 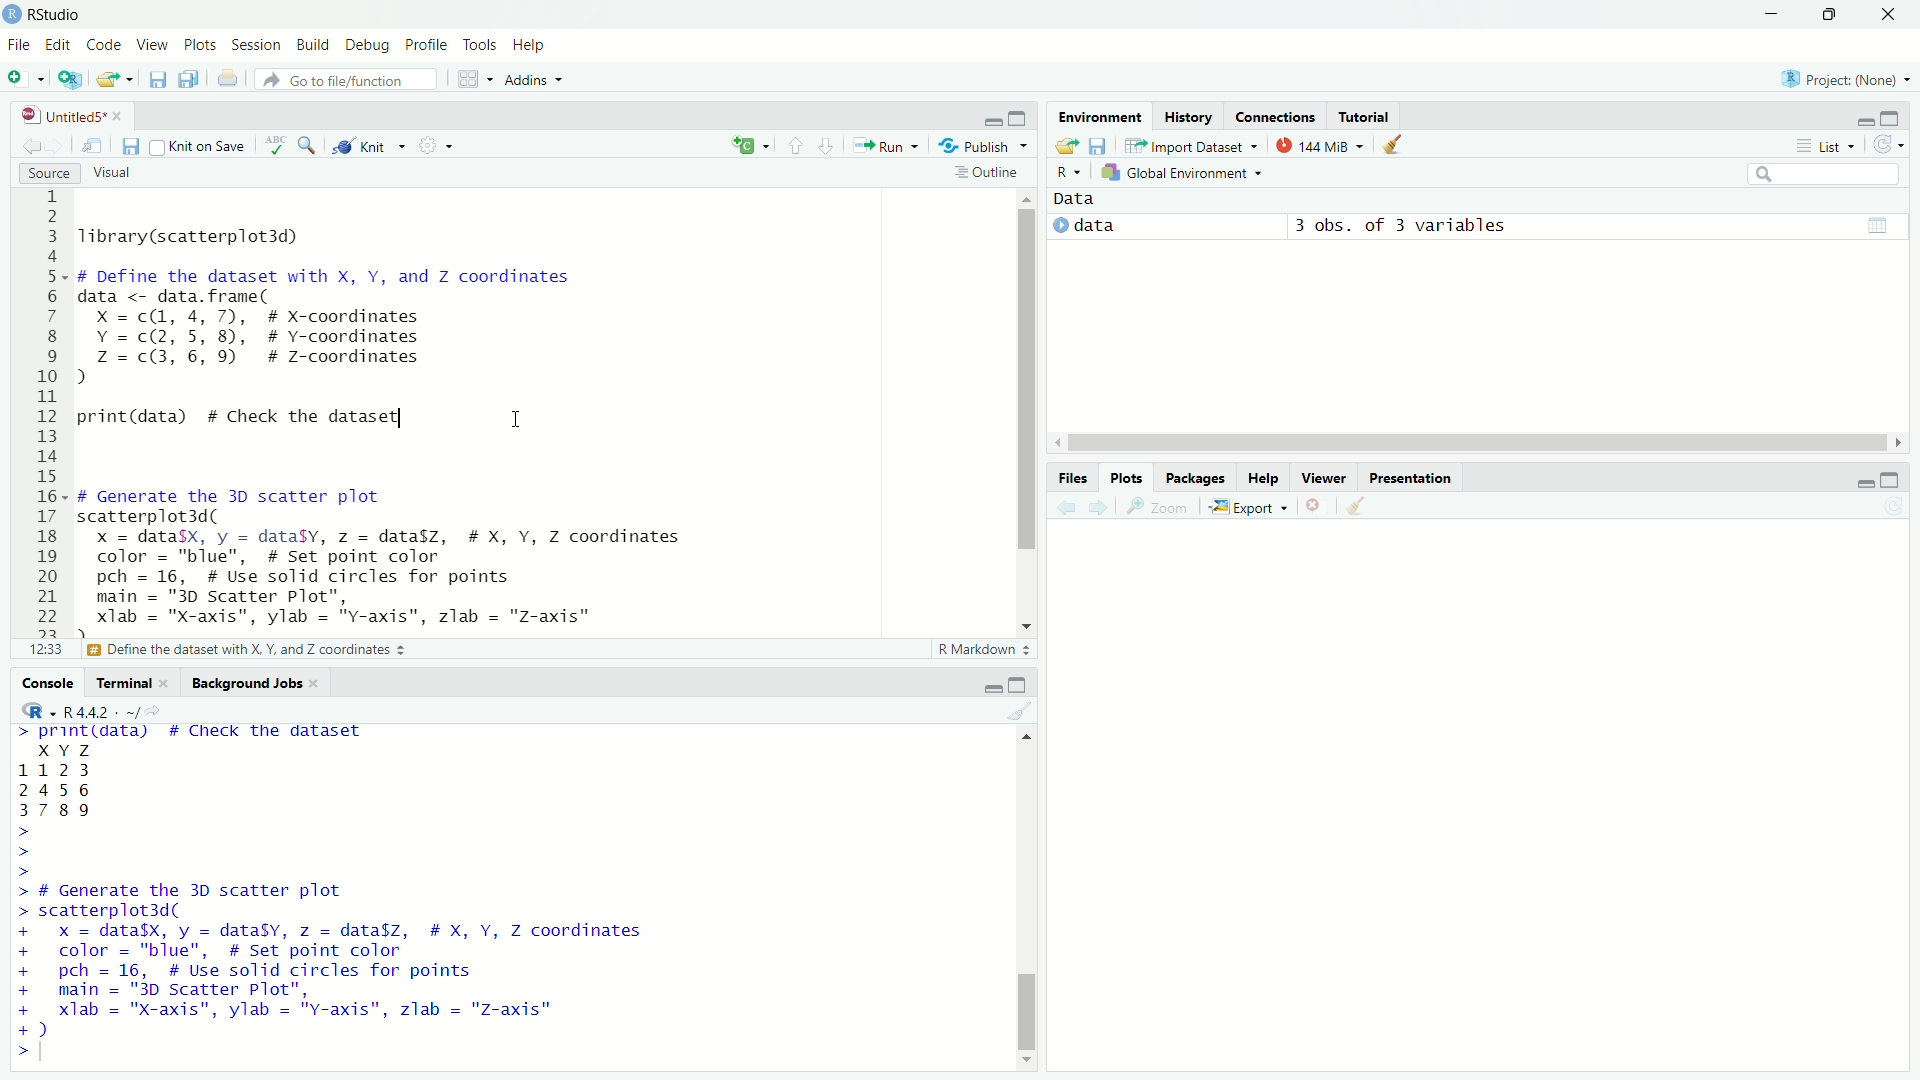 What do you see at coordinates (987, 145) in the screenshot?
I see `publish` at bounding box center [987, 145].